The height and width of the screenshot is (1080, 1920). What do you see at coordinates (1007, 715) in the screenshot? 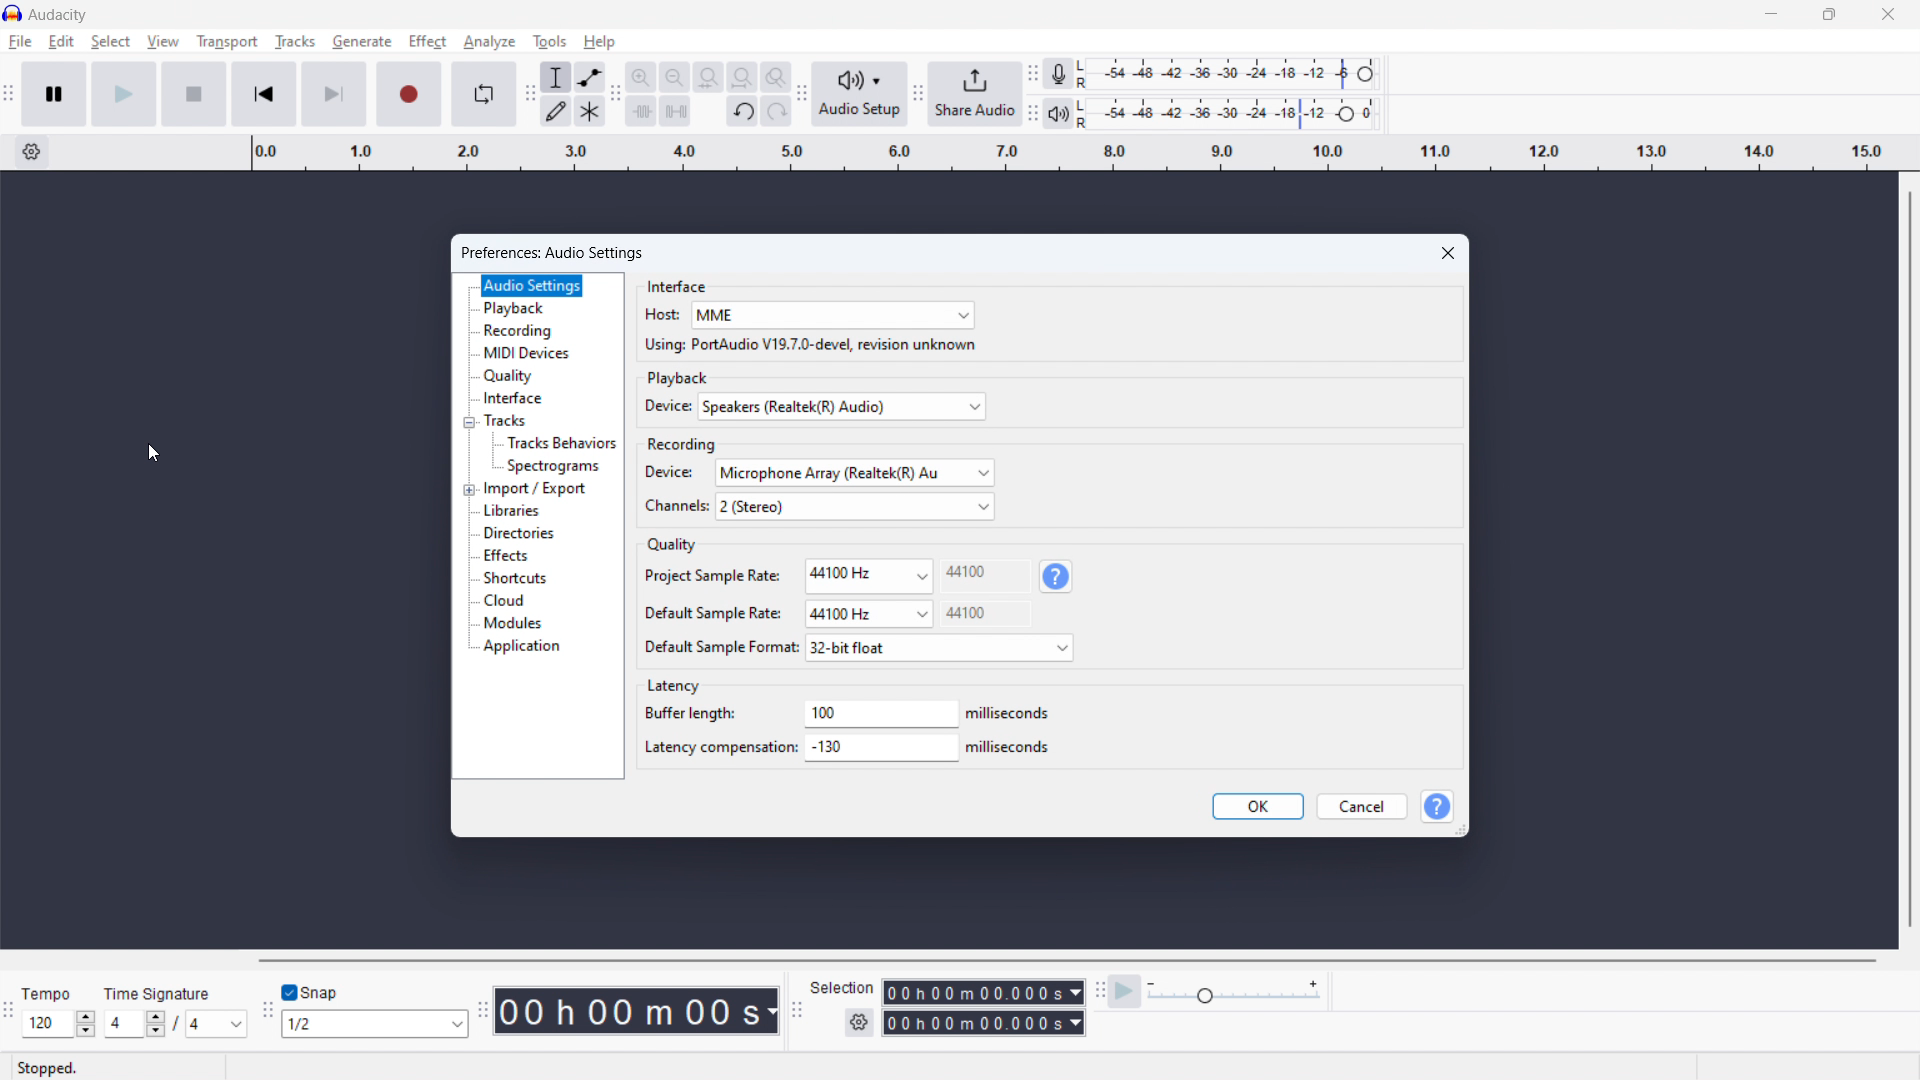
I see `Miliseconds` at bounding box center [1007, 715].